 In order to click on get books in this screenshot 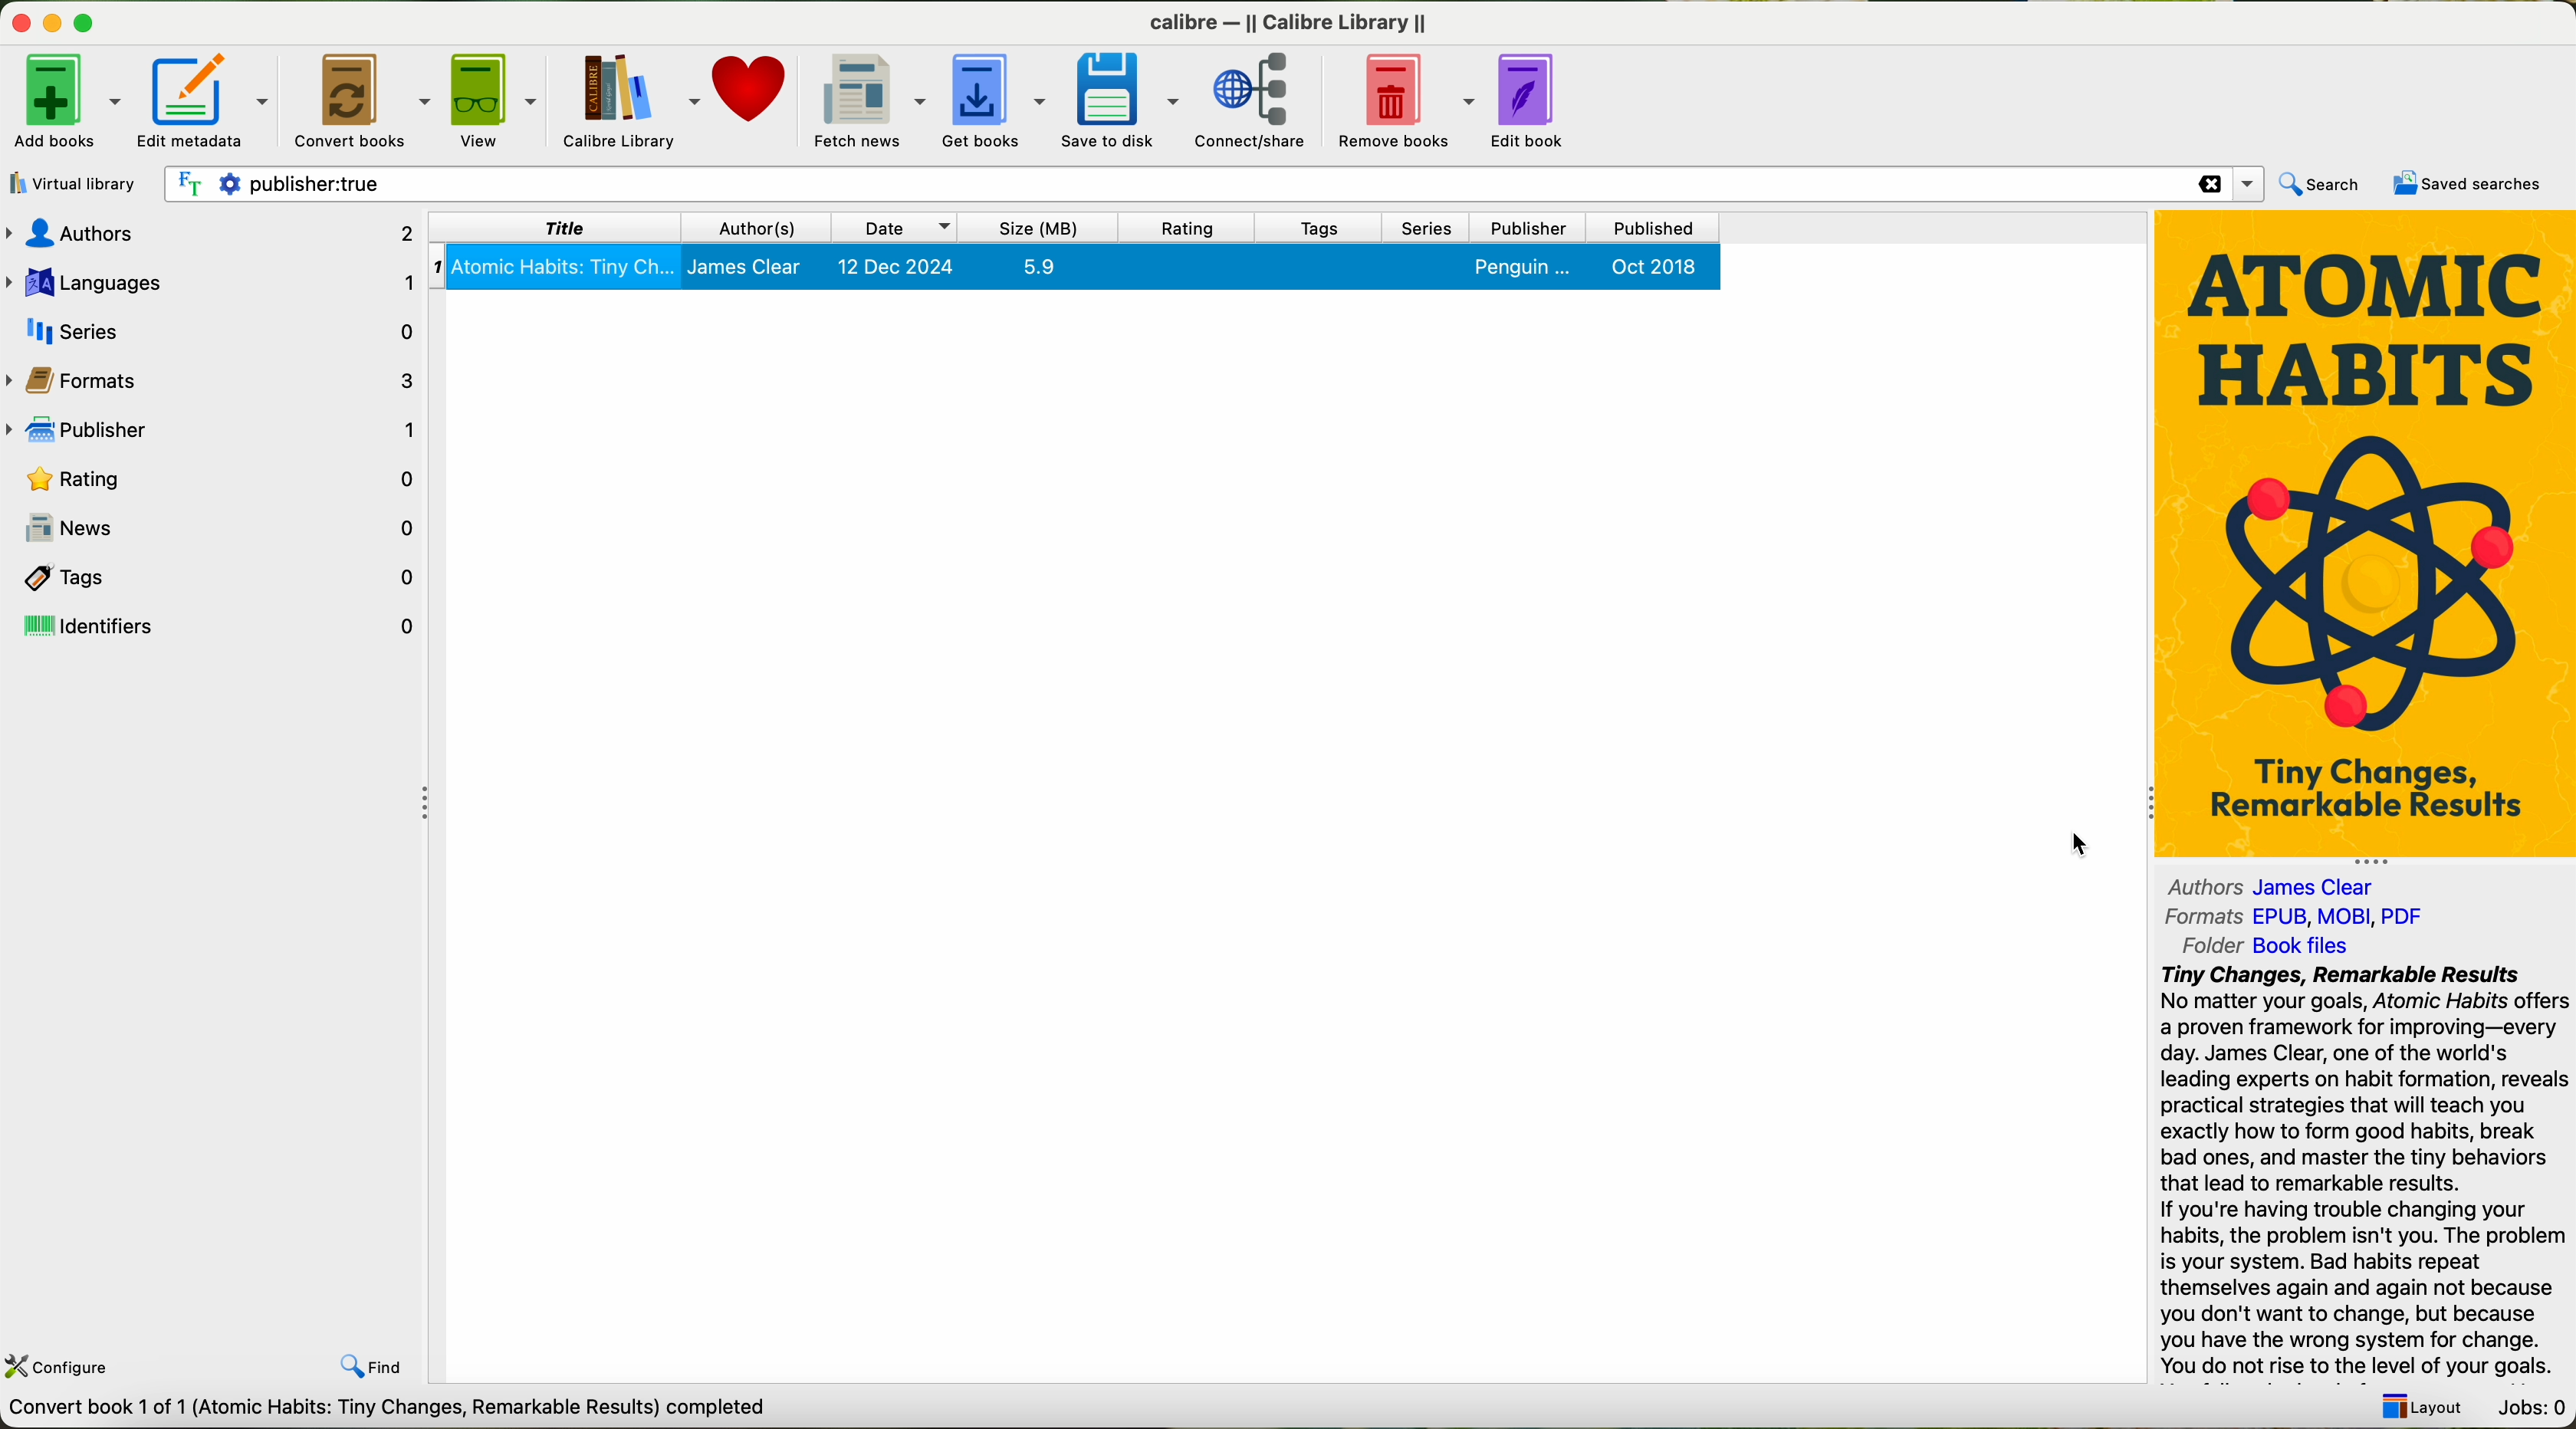, I will do `click(992, 98)`.